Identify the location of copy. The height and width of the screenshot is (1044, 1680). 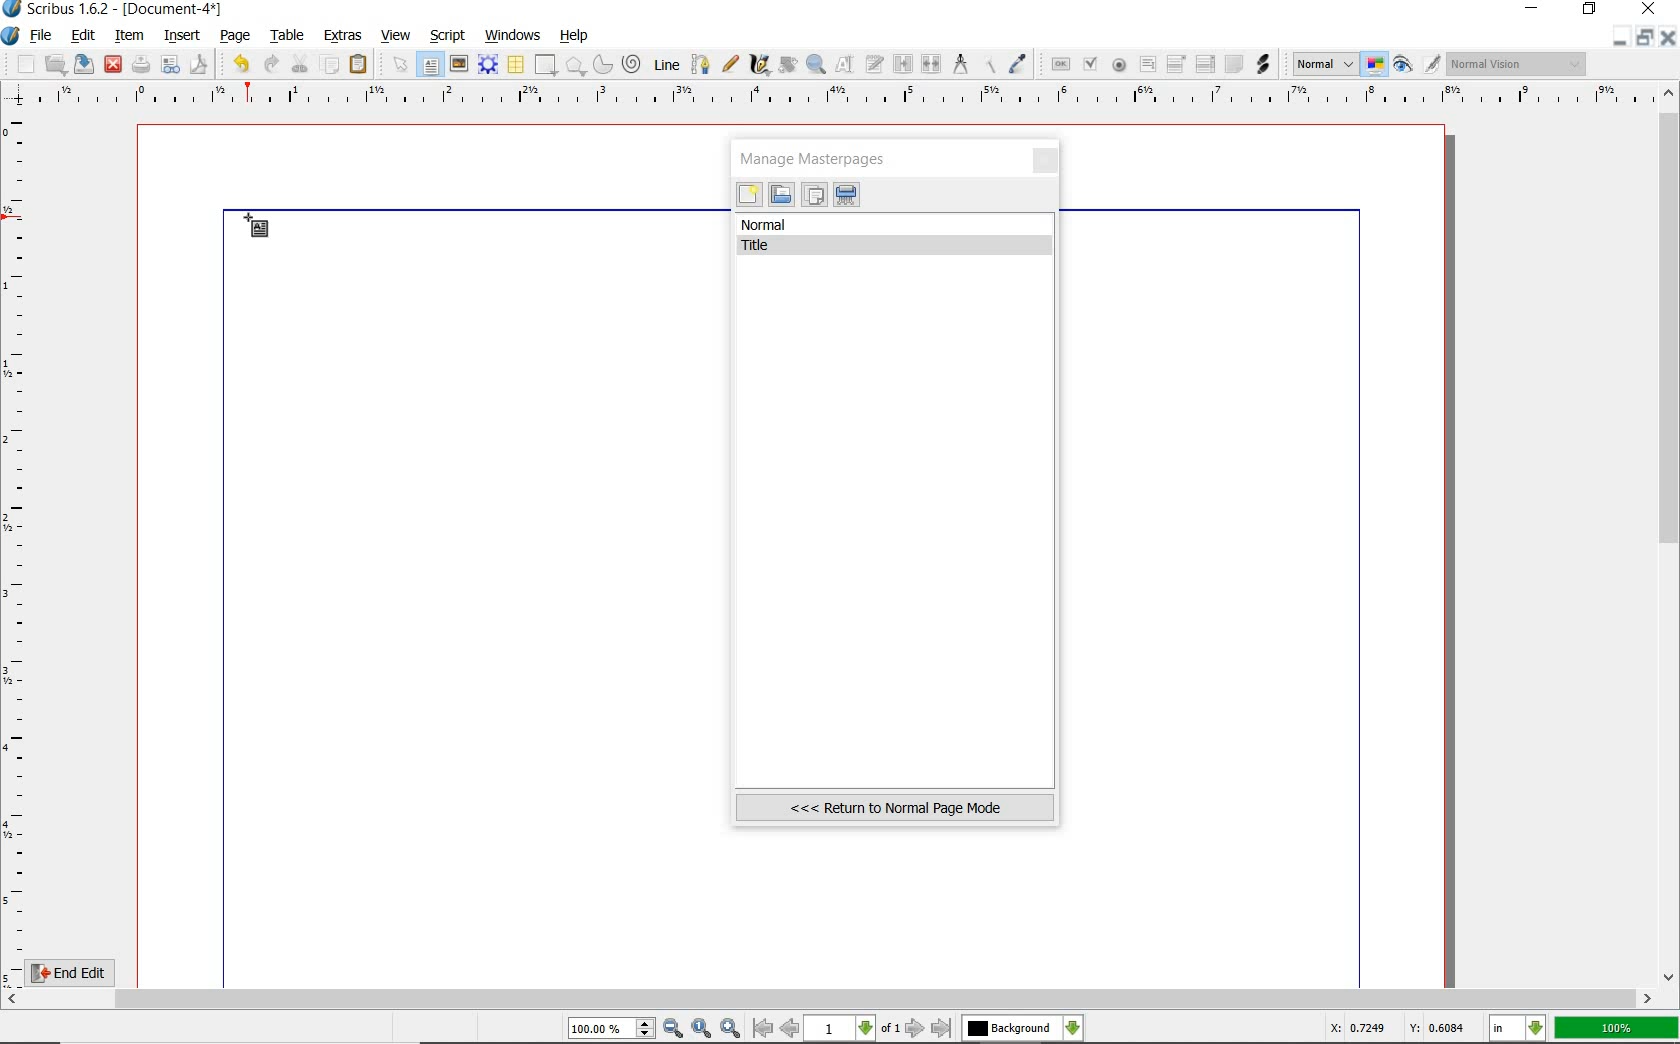
(330, 63).